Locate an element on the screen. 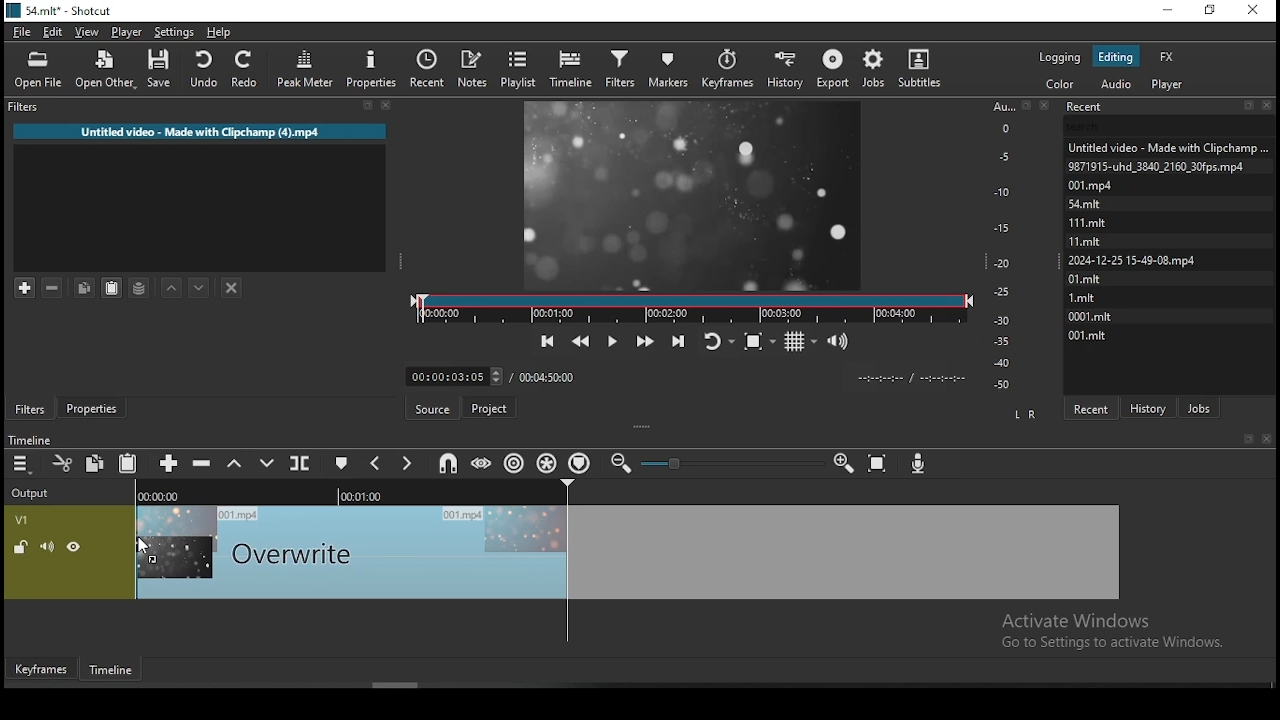 The width and height of the screenshot is (1280, 720). (un)lock is located at coordinates (21, 548).